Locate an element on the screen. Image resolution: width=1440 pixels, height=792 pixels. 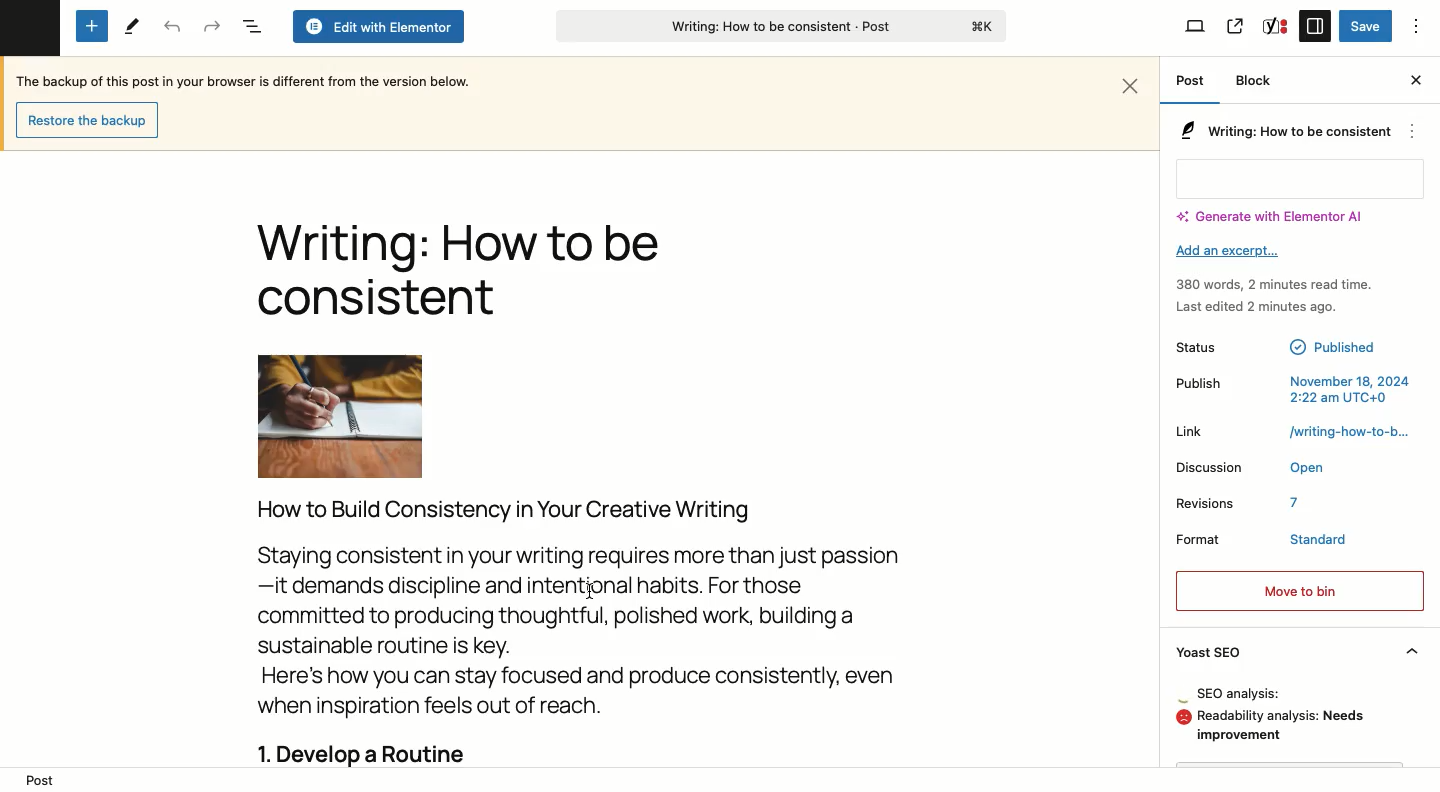
Redo is located at coordinates (212, 26).